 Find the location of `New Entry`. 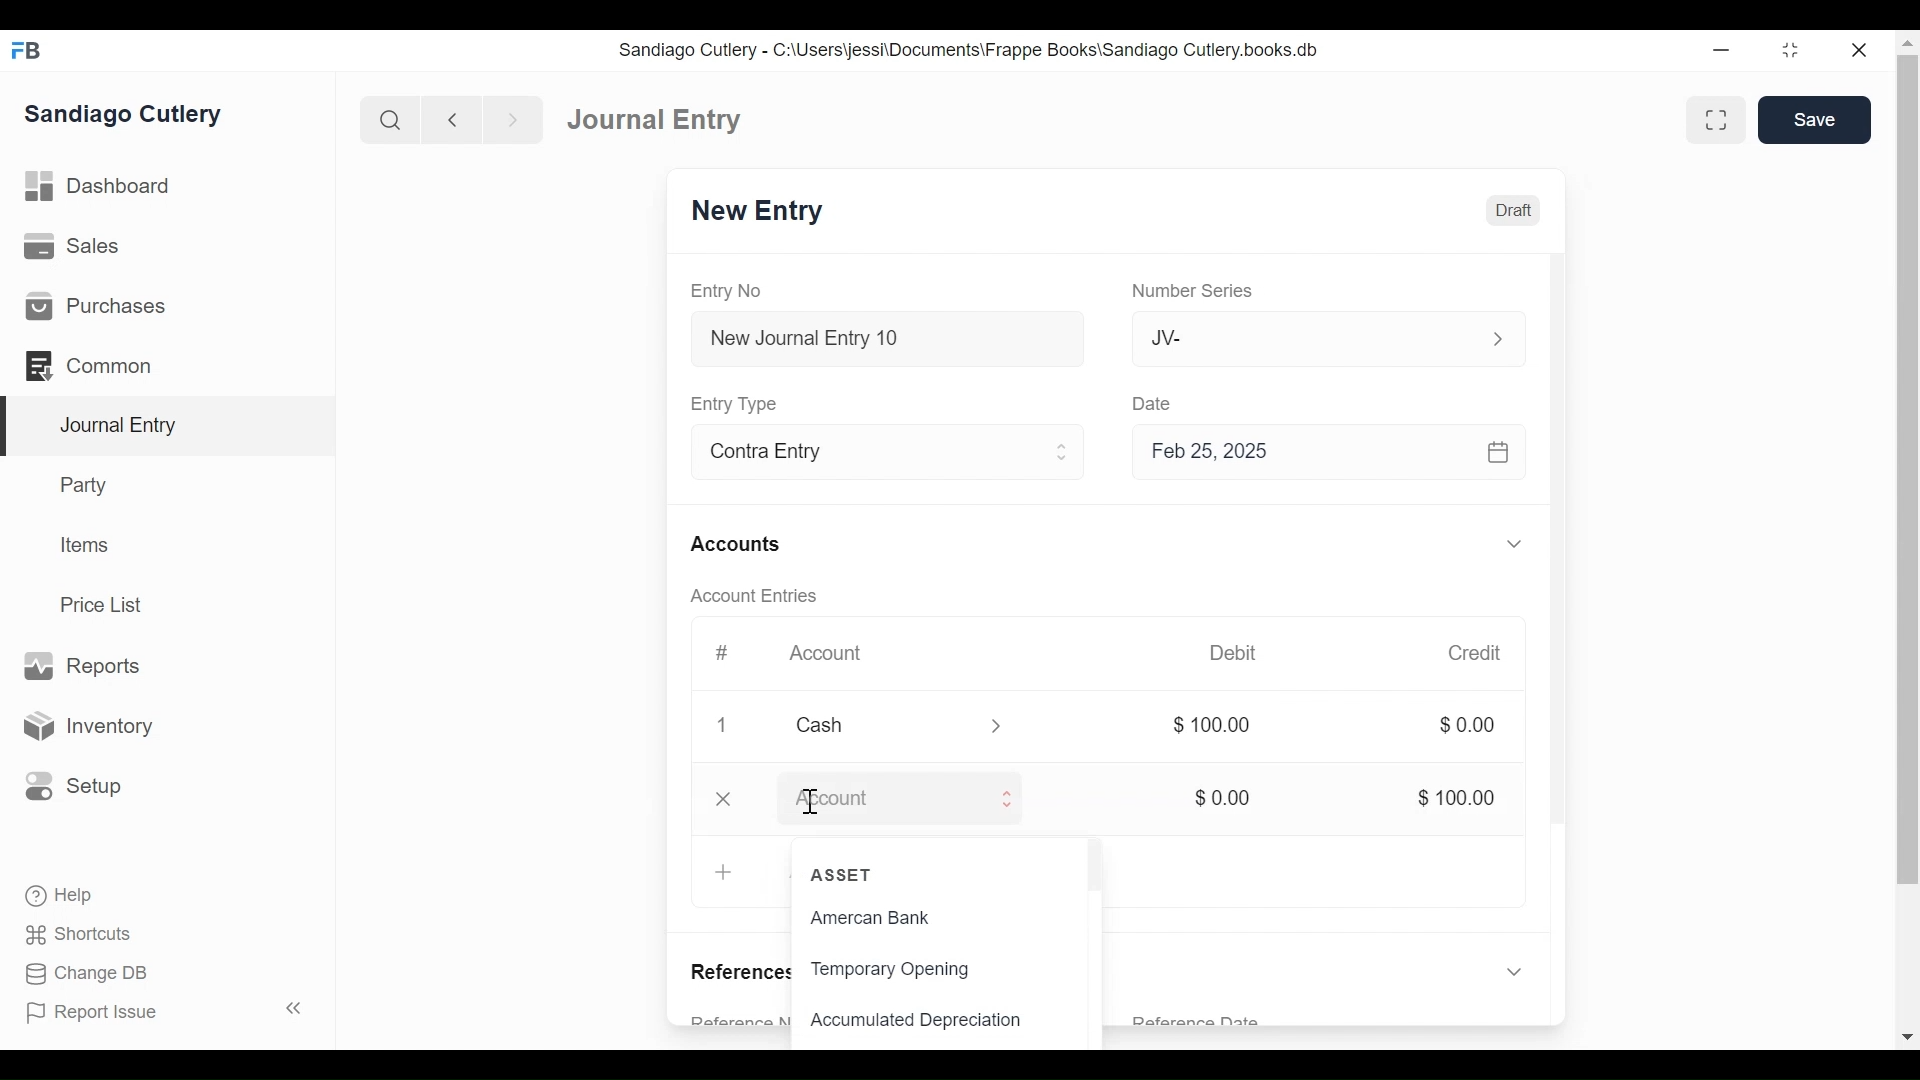

New Entry is located at coordinates (763, 213).